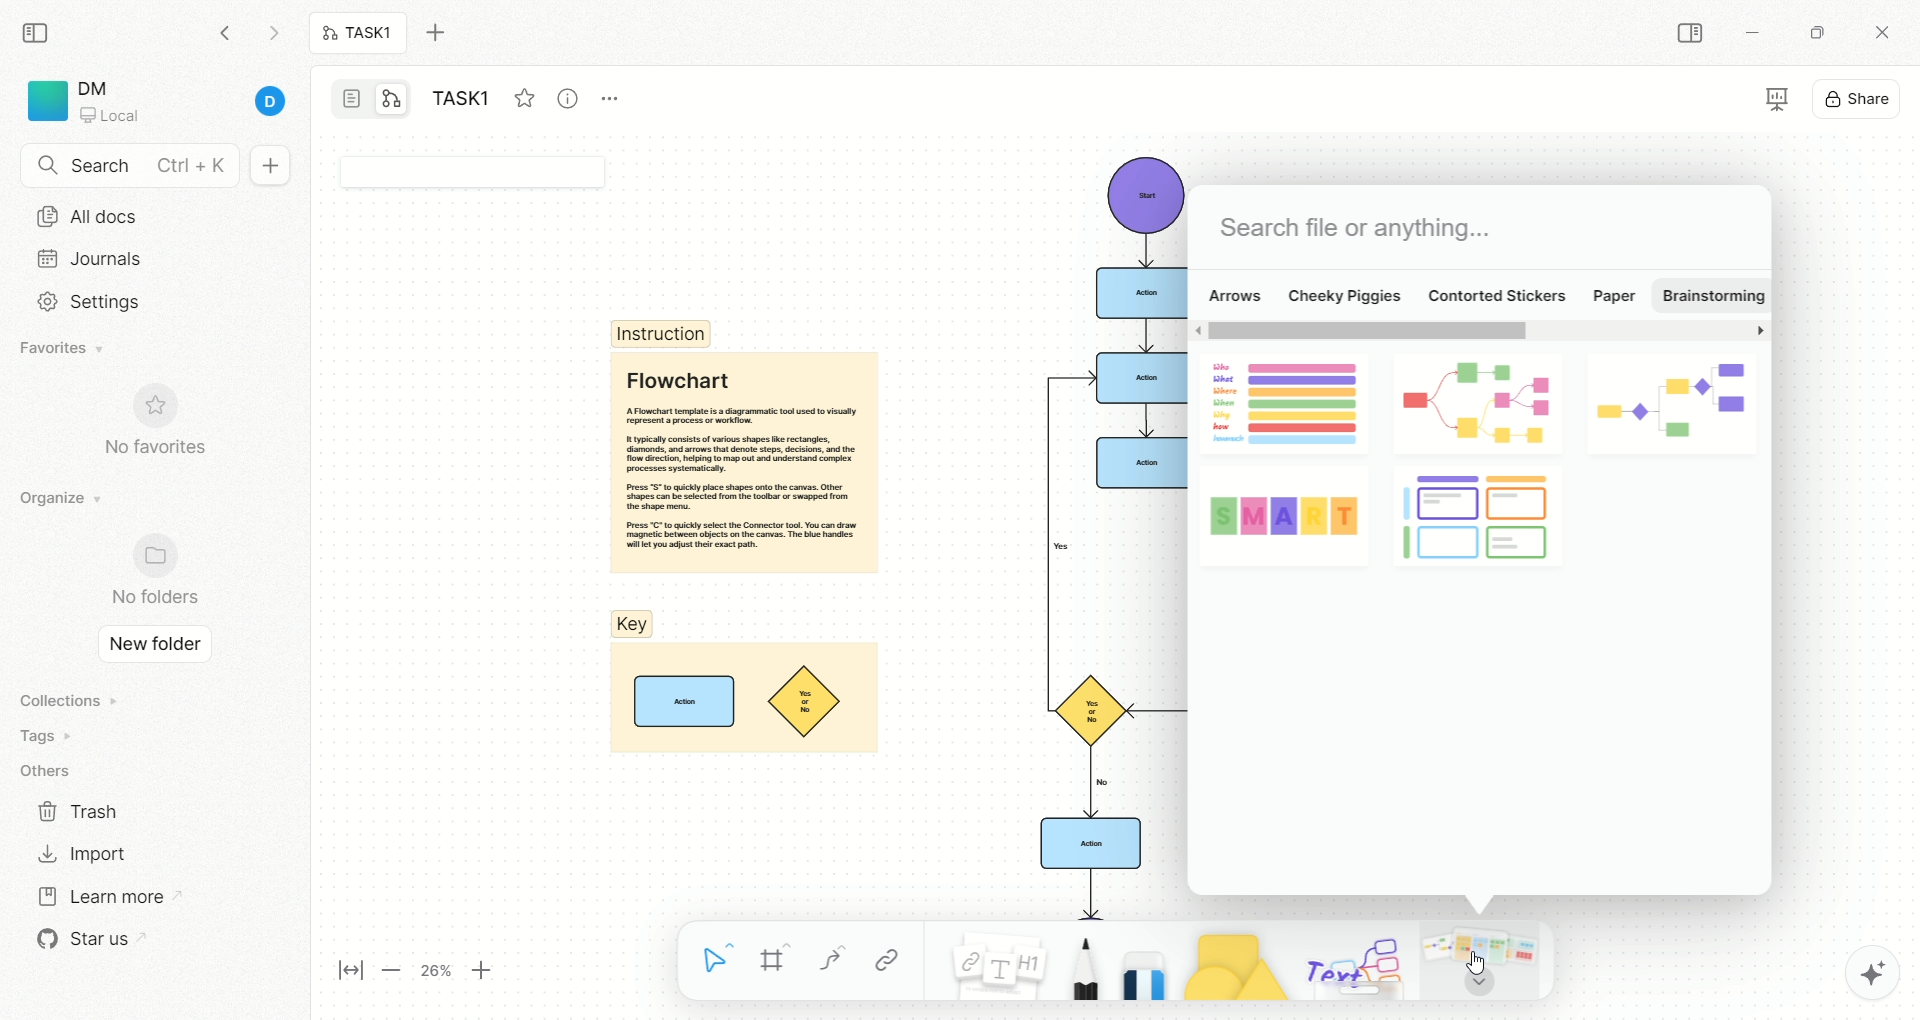  I want to click on flowcharts, so click(1477, 456).